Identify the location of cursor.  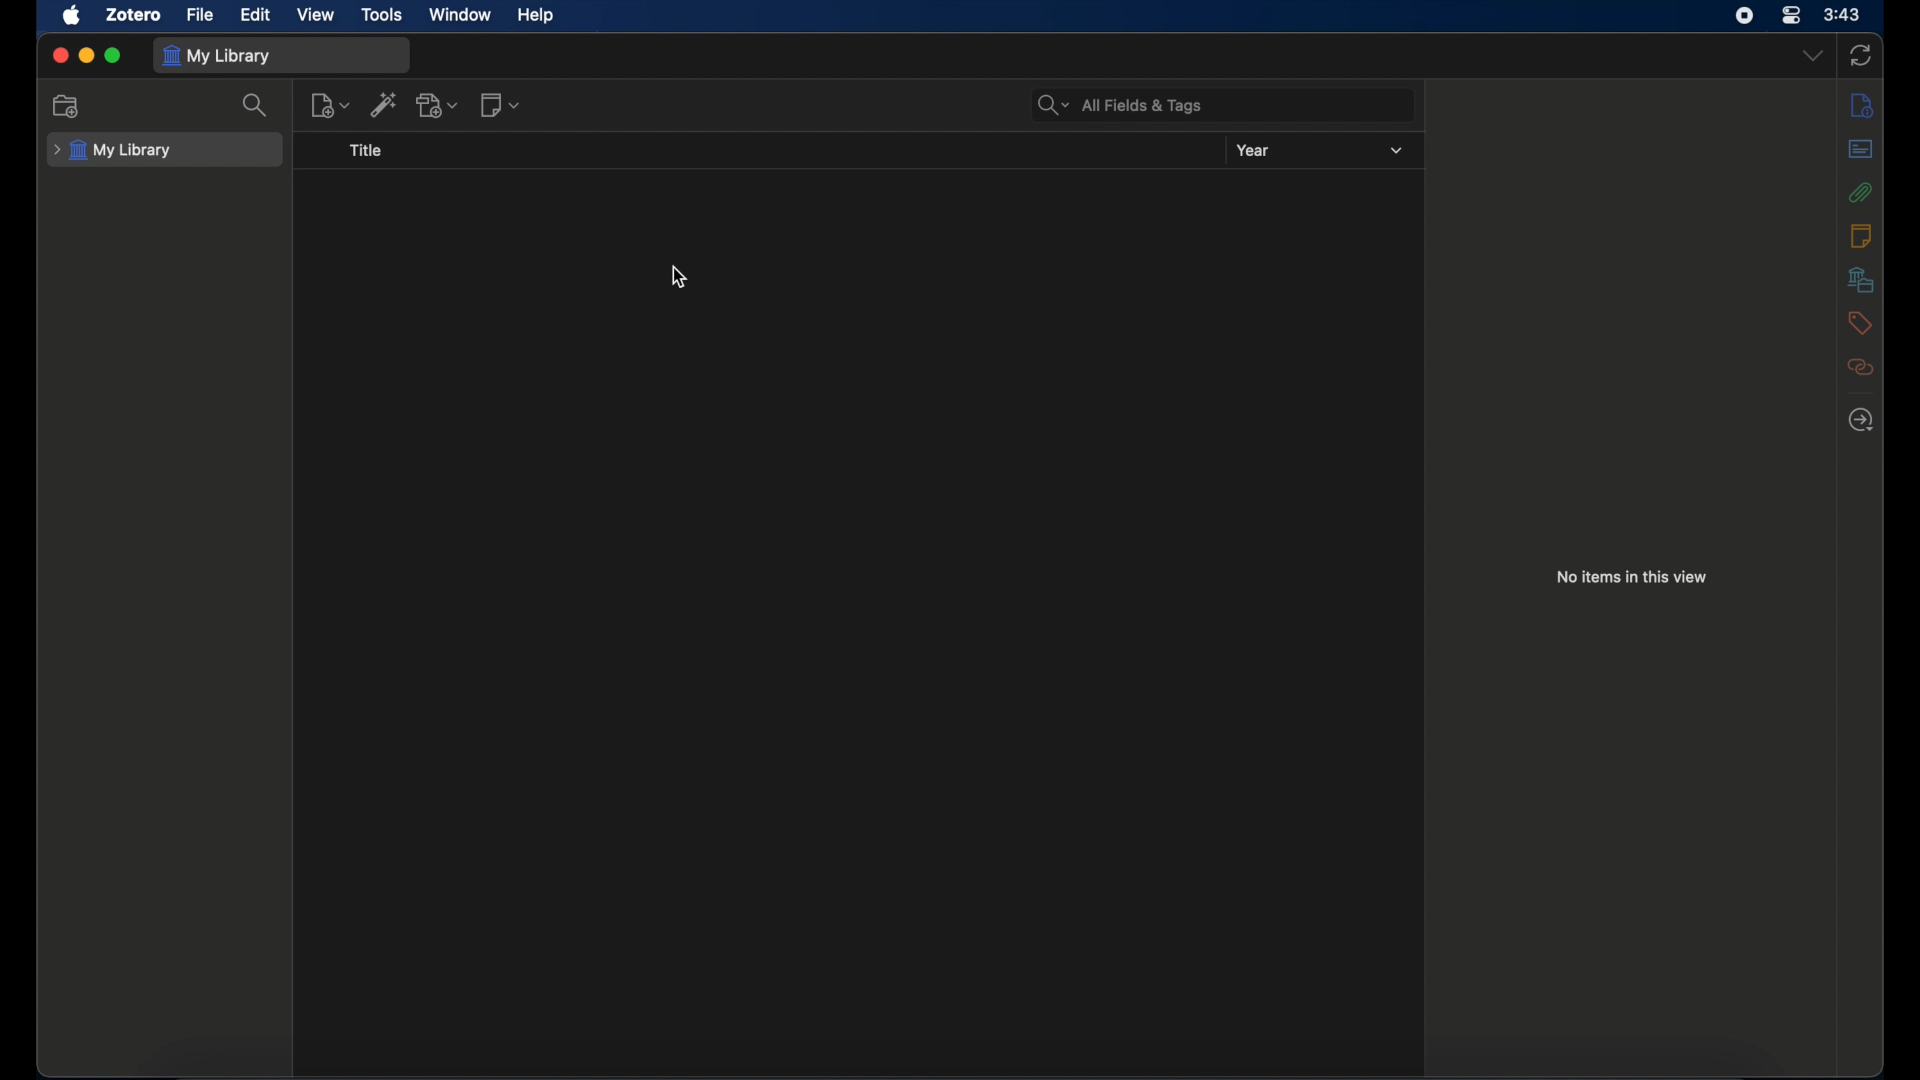
(679, 276).